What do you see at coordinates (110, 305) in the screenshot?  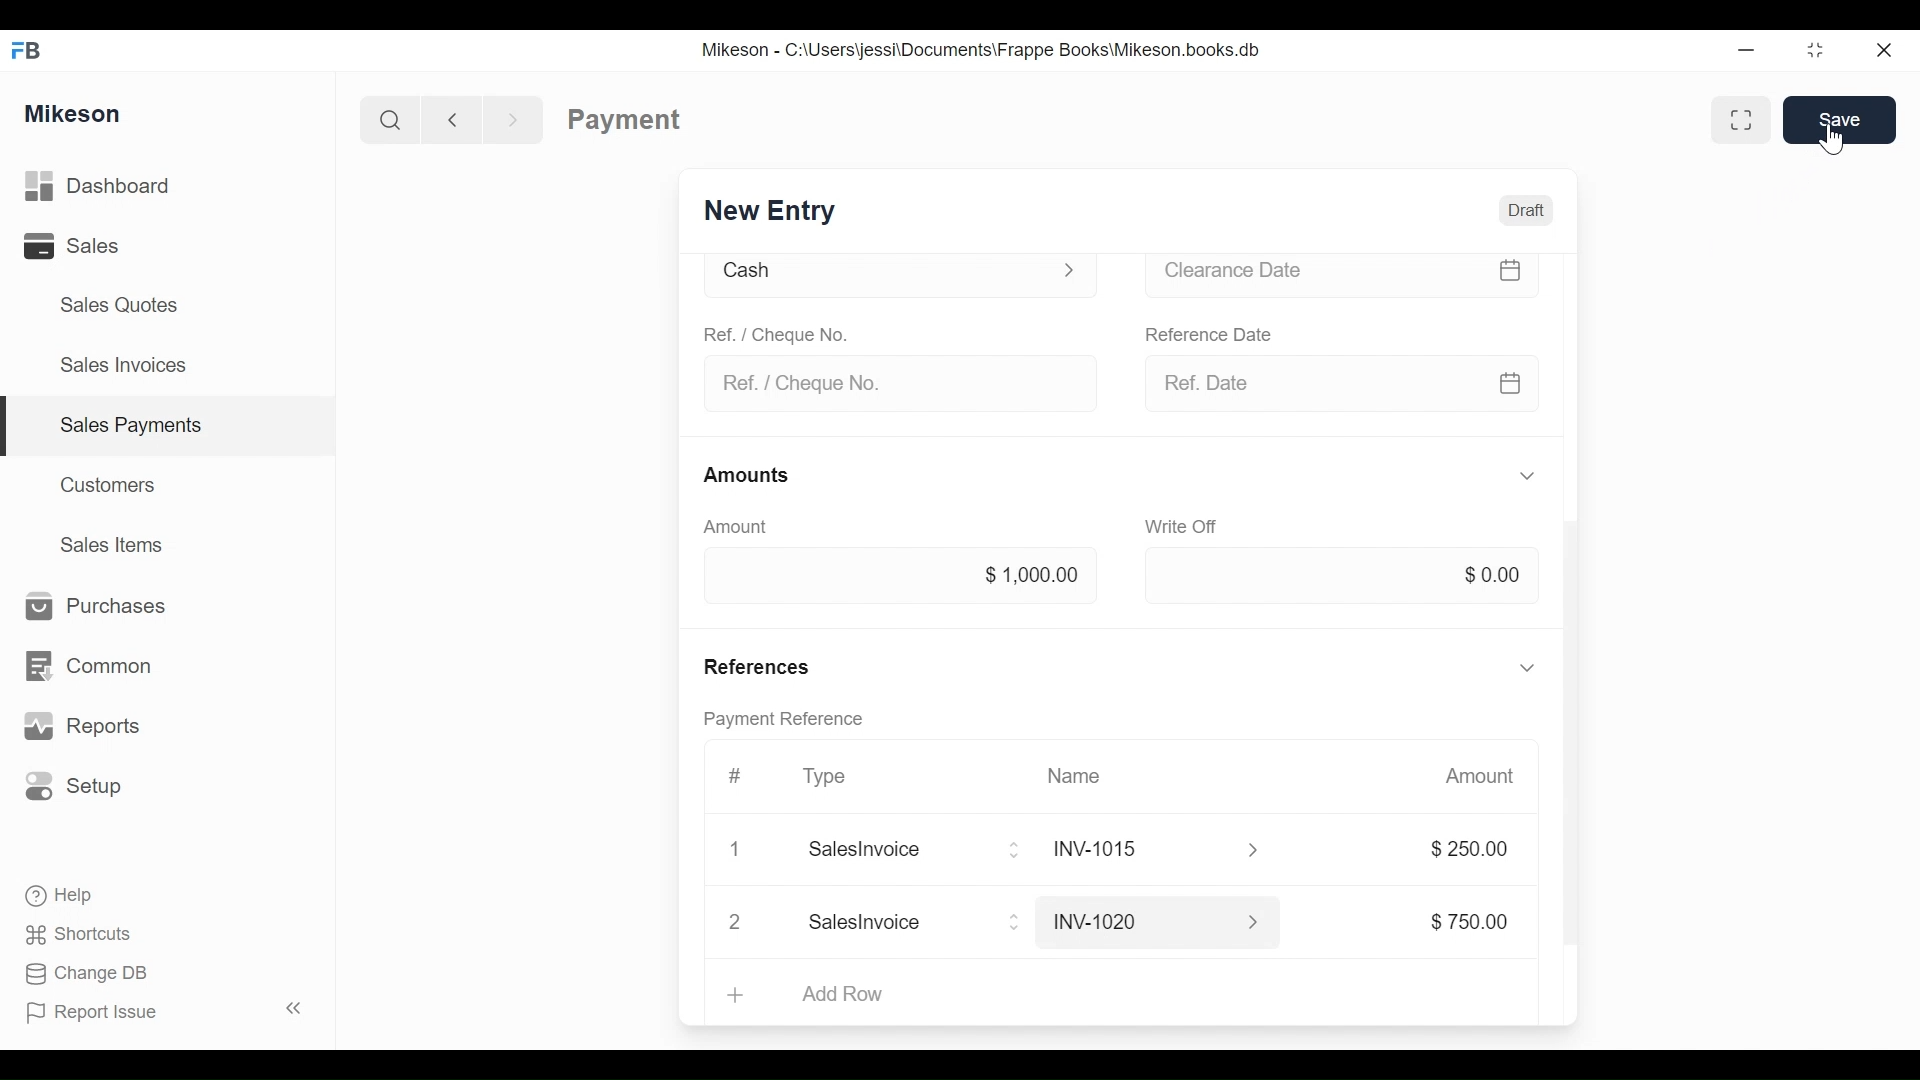 I see `Sales Quotes` at bounding box center [110, 305].